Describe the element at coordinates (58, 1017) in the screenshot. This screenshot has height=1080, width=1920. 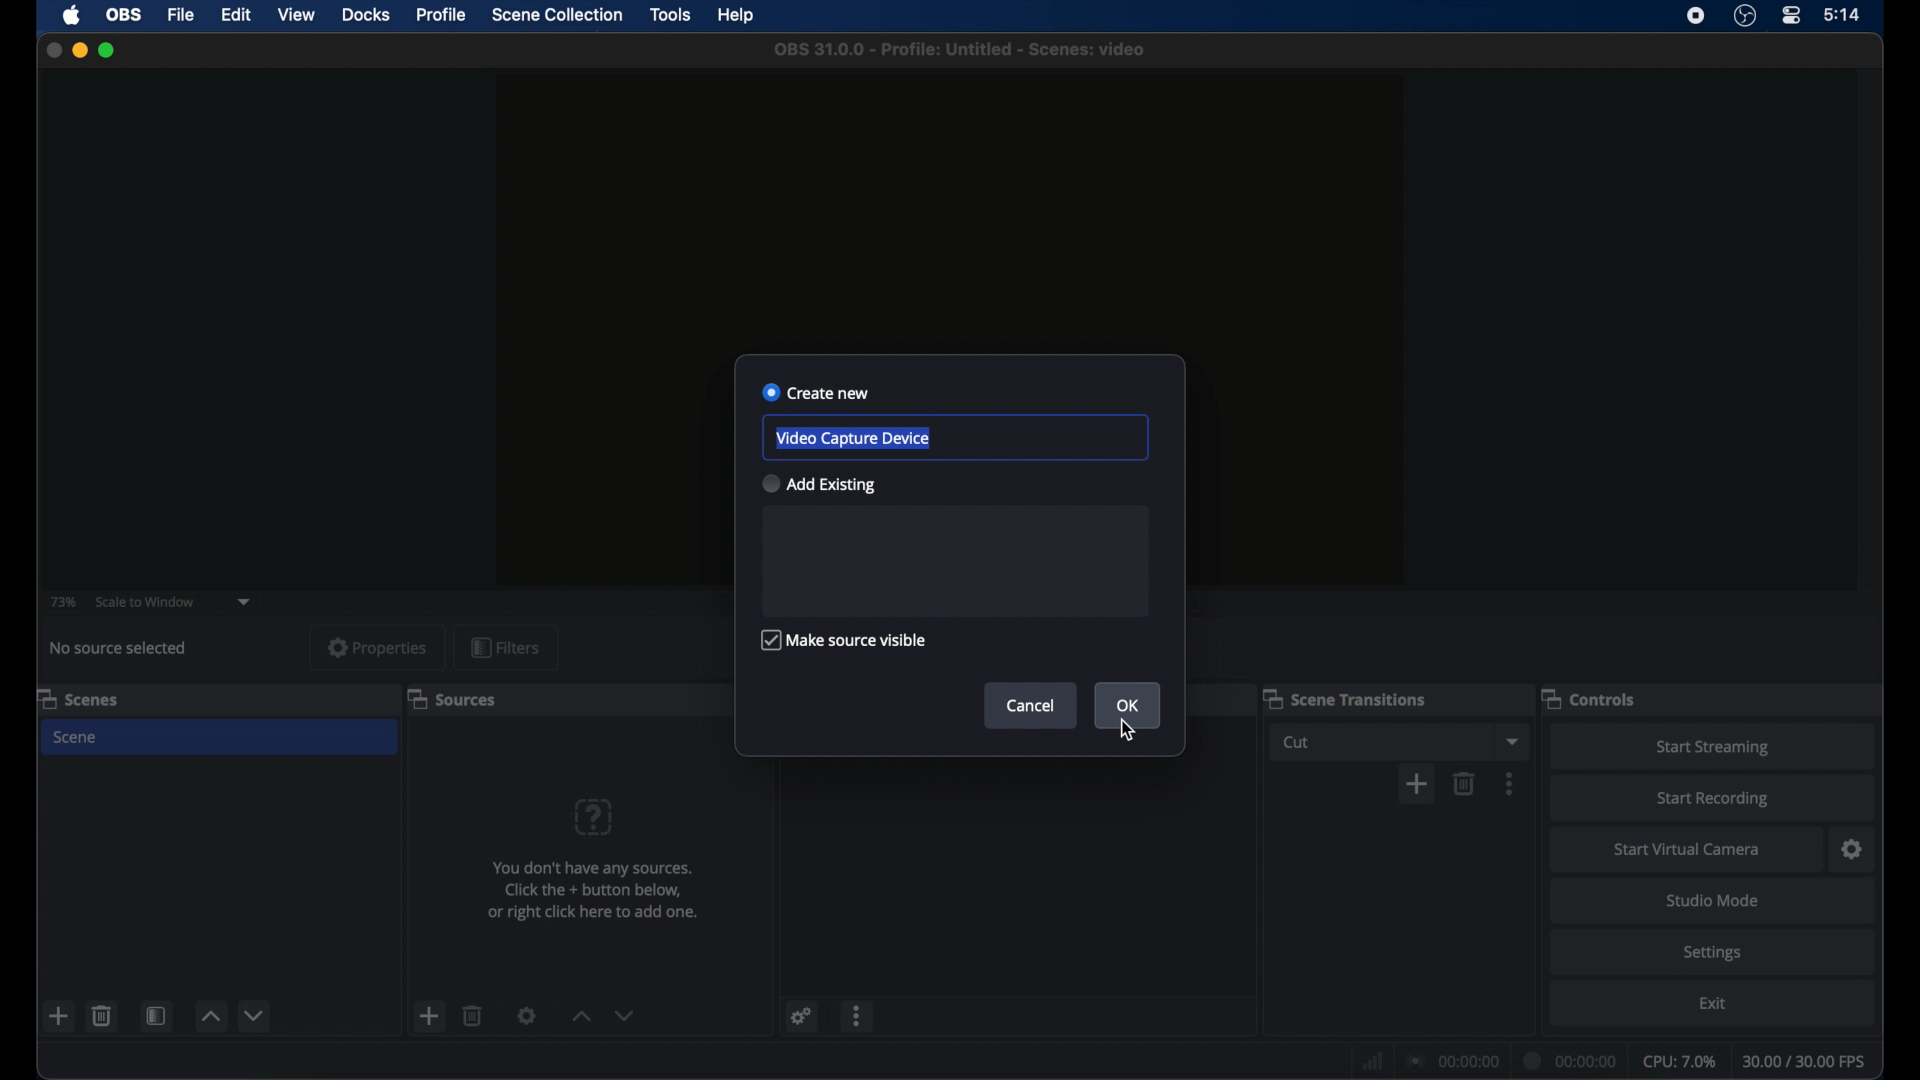
I see `add` at that location.